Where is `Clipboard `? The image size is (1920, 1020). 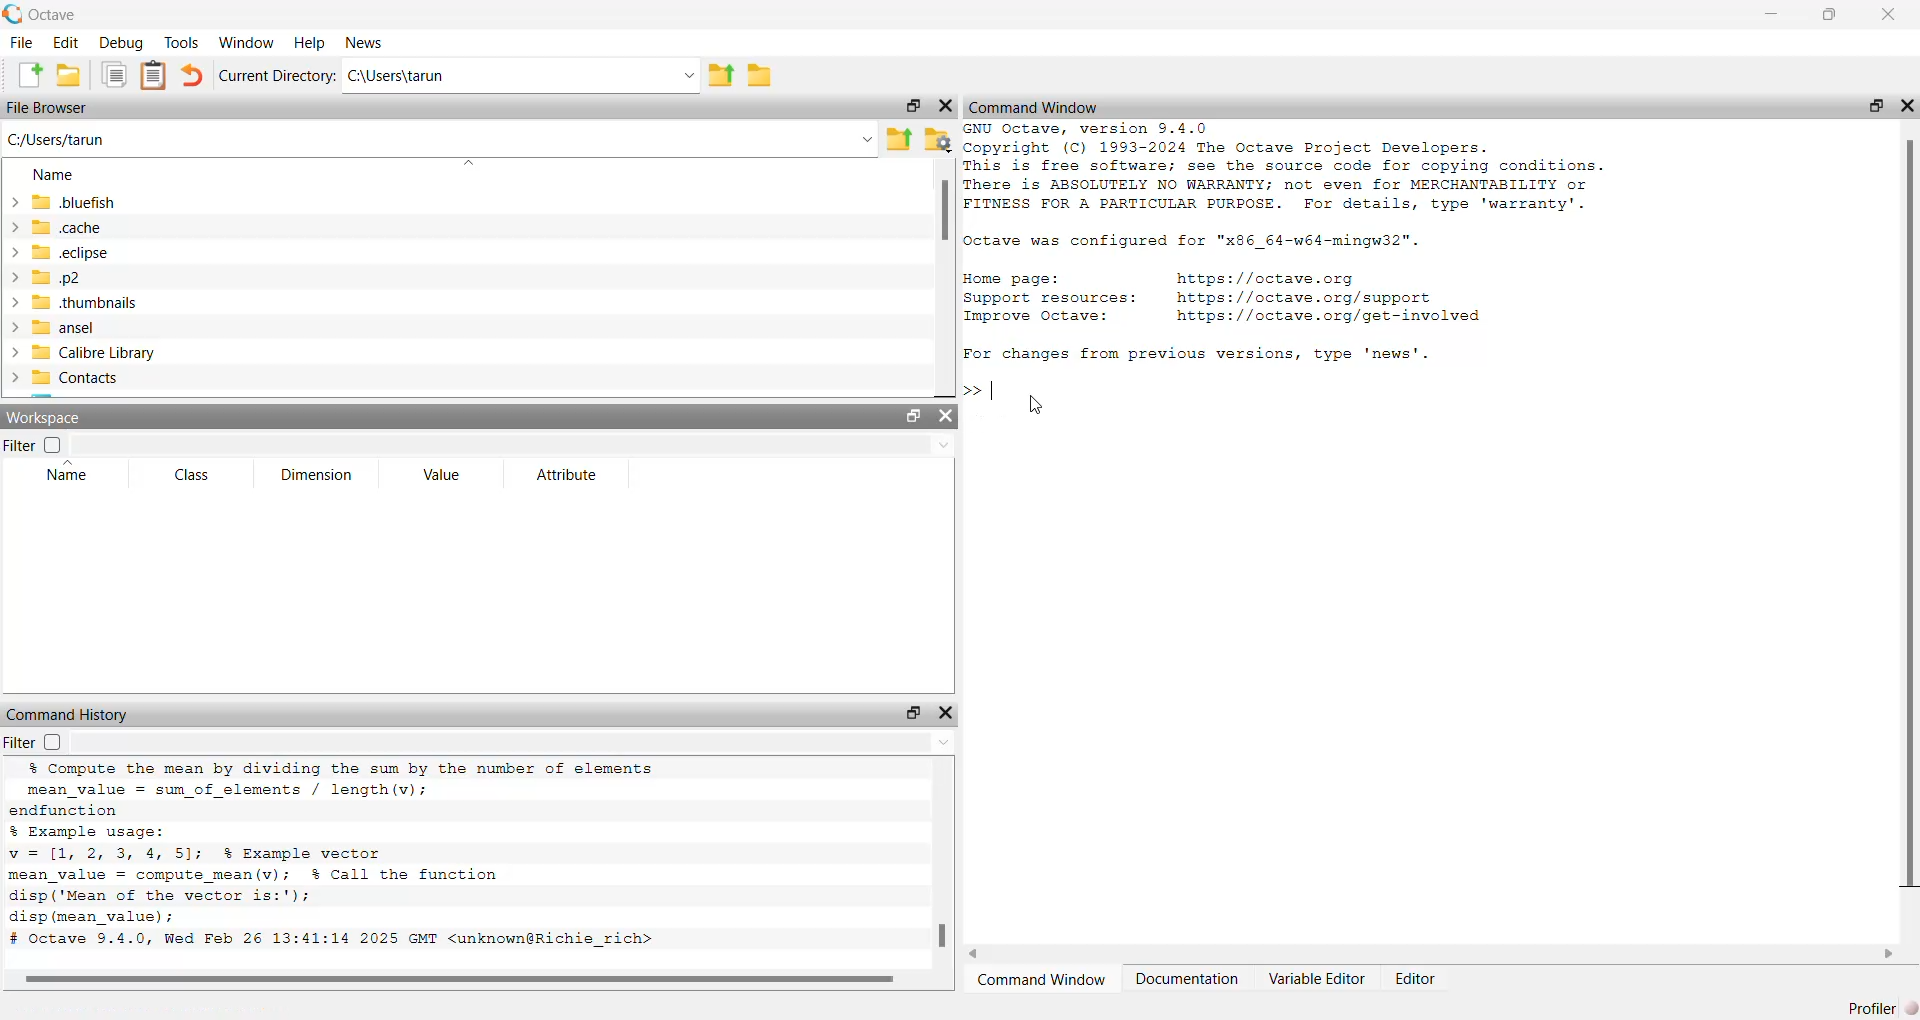 Clipboard  is located at coordinates (154, 76).